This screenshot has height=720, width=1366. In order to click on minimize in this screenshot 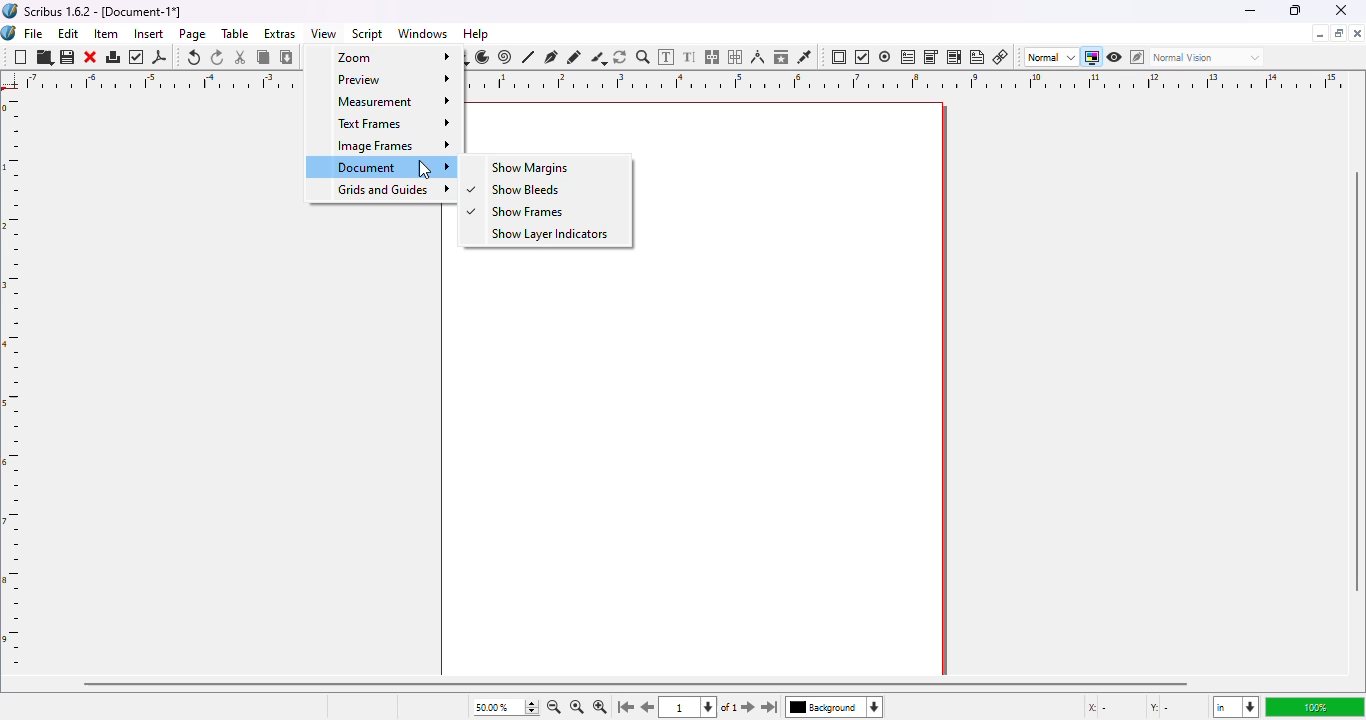, I will do `click(1249, 10)`.